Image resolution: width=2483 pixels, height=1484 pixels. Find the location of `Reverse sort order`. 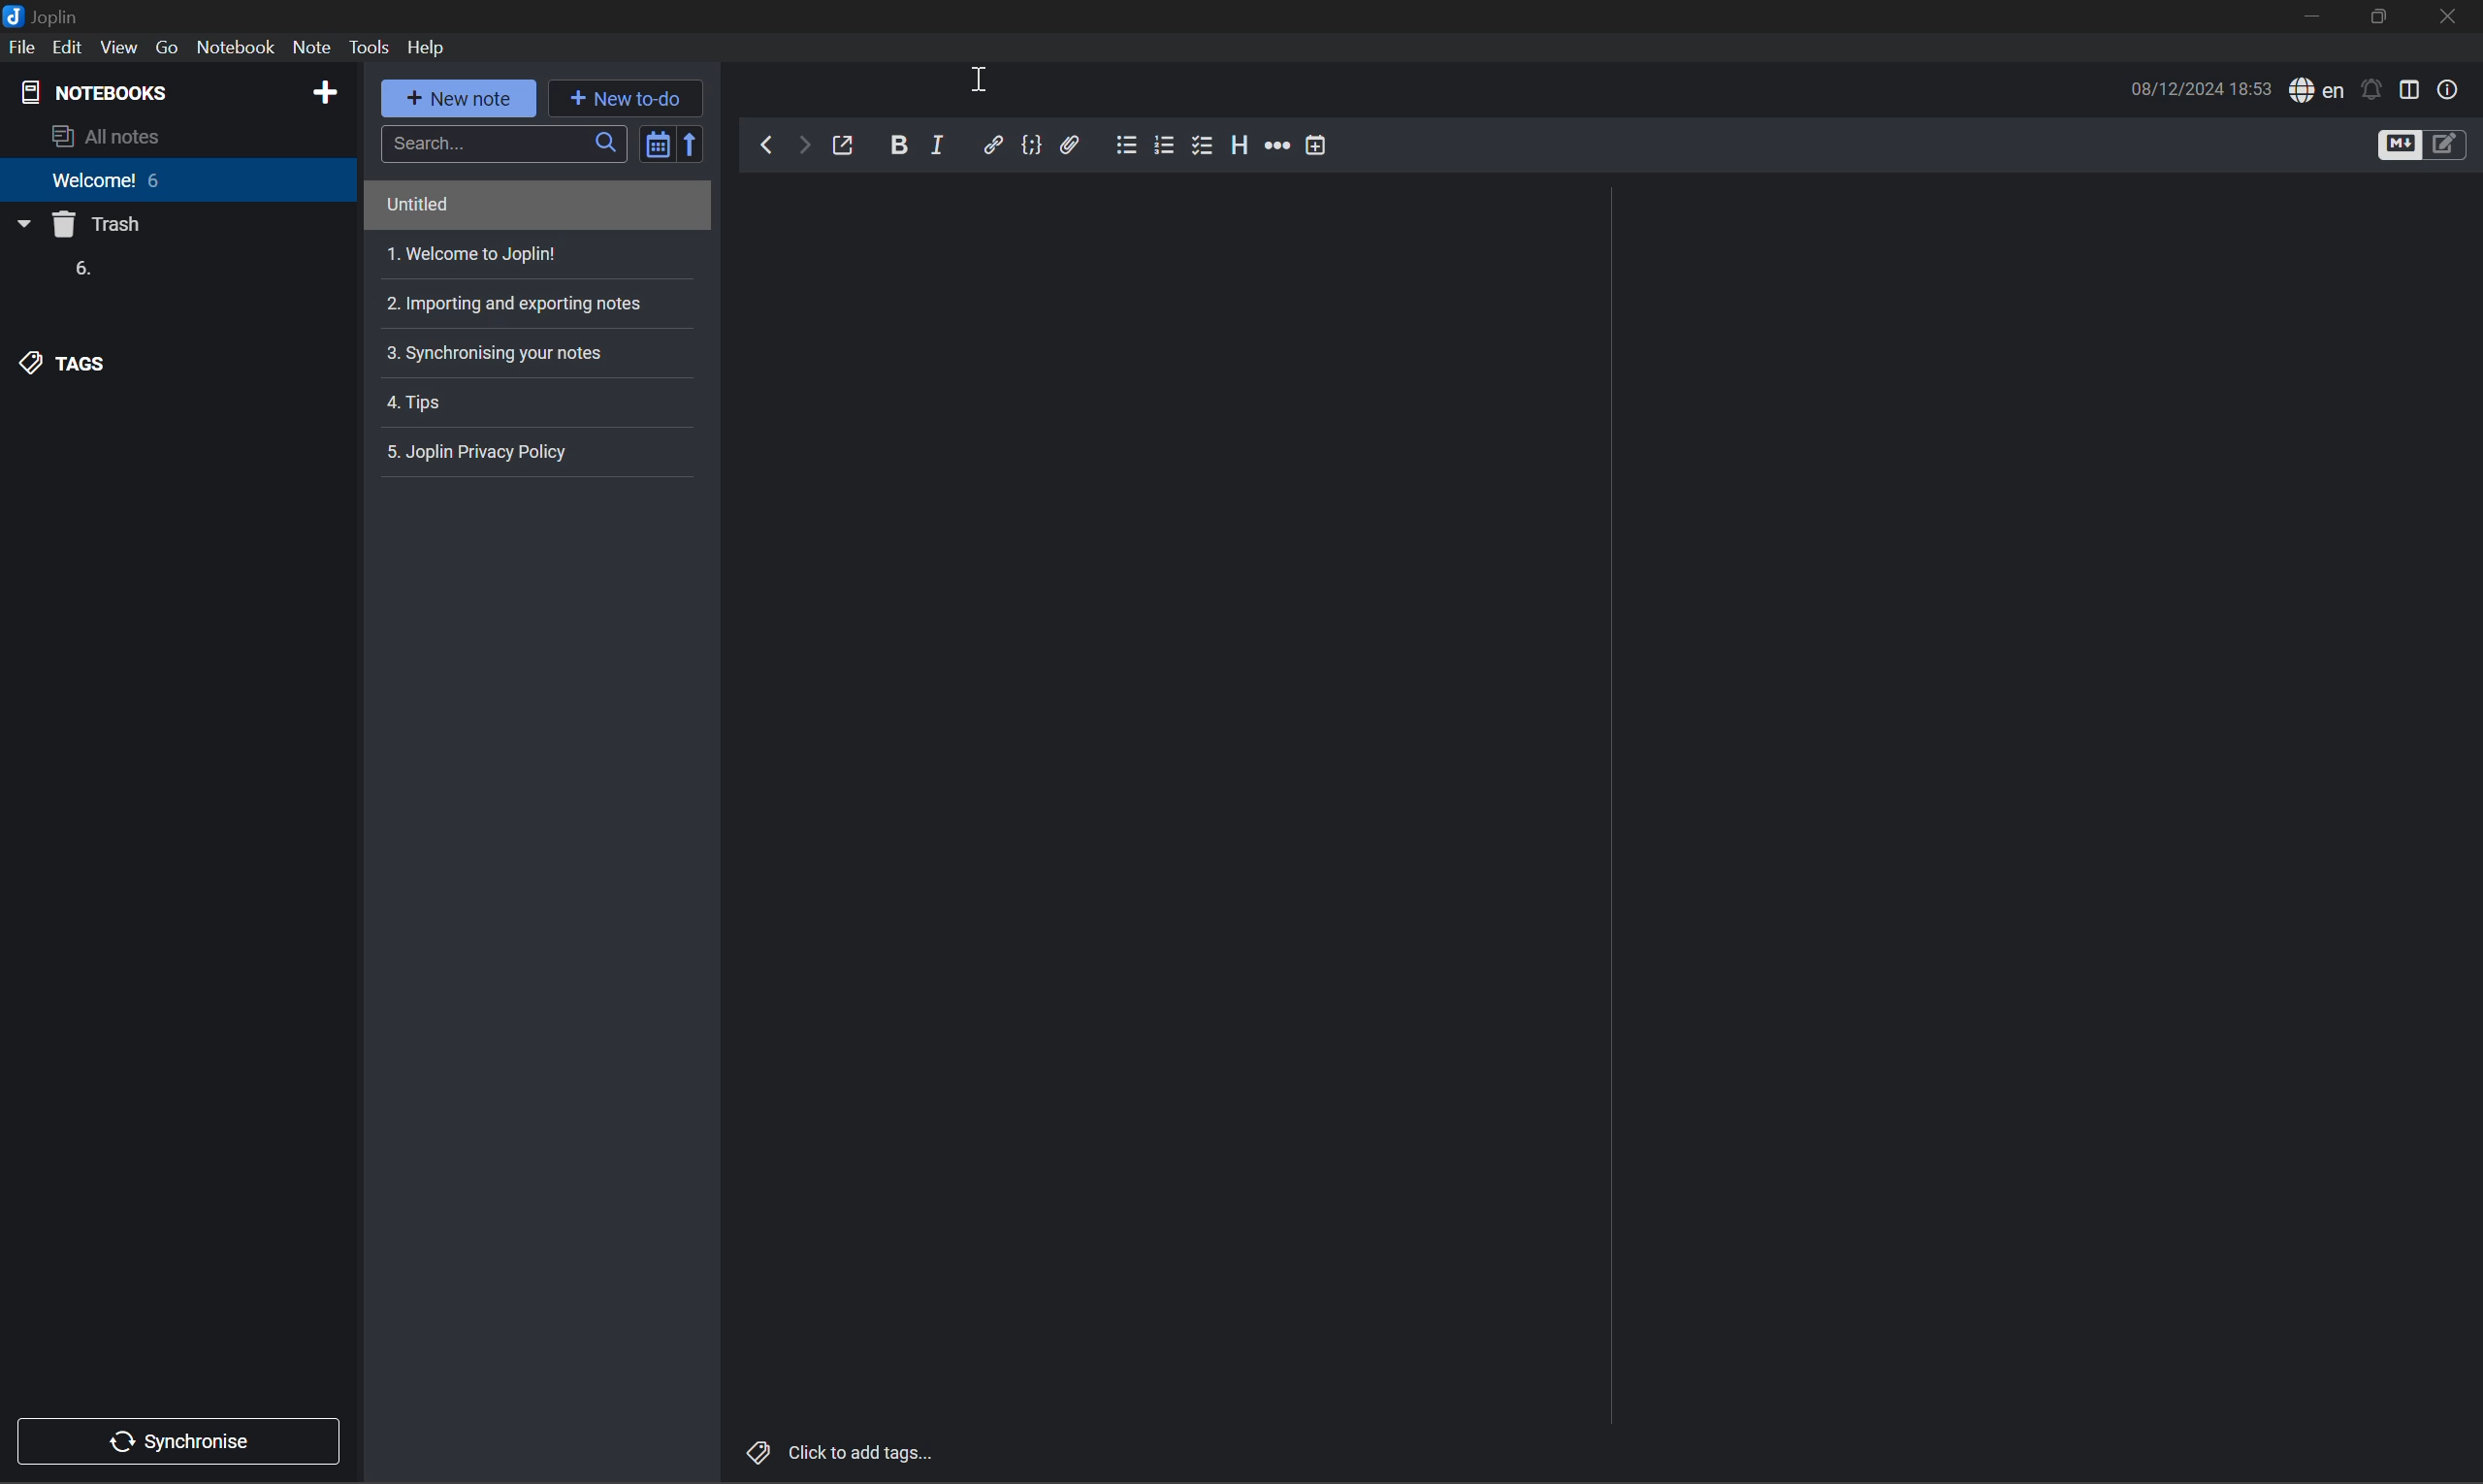

Reverse sort order is located at coordinates (695, 143).